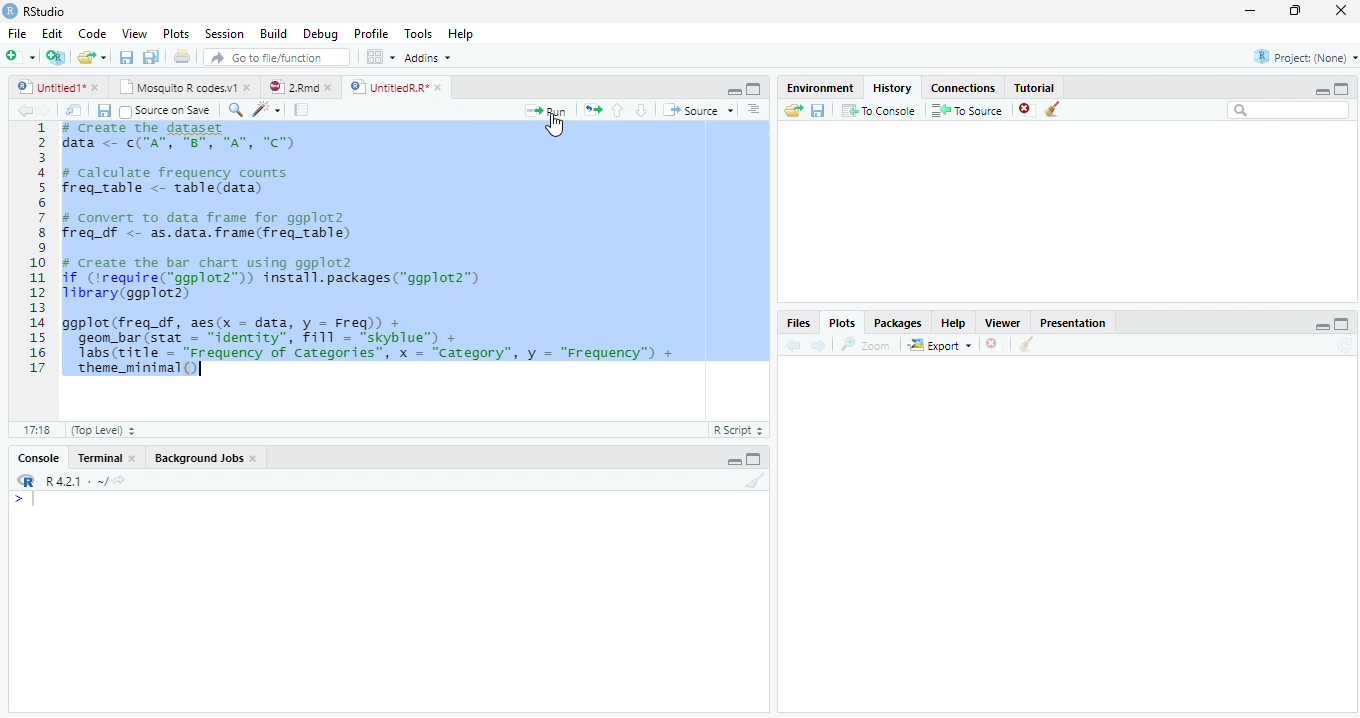 The height and width of the screenshot is (718, 1360). I want to click on Create a project, so click(54, 56).